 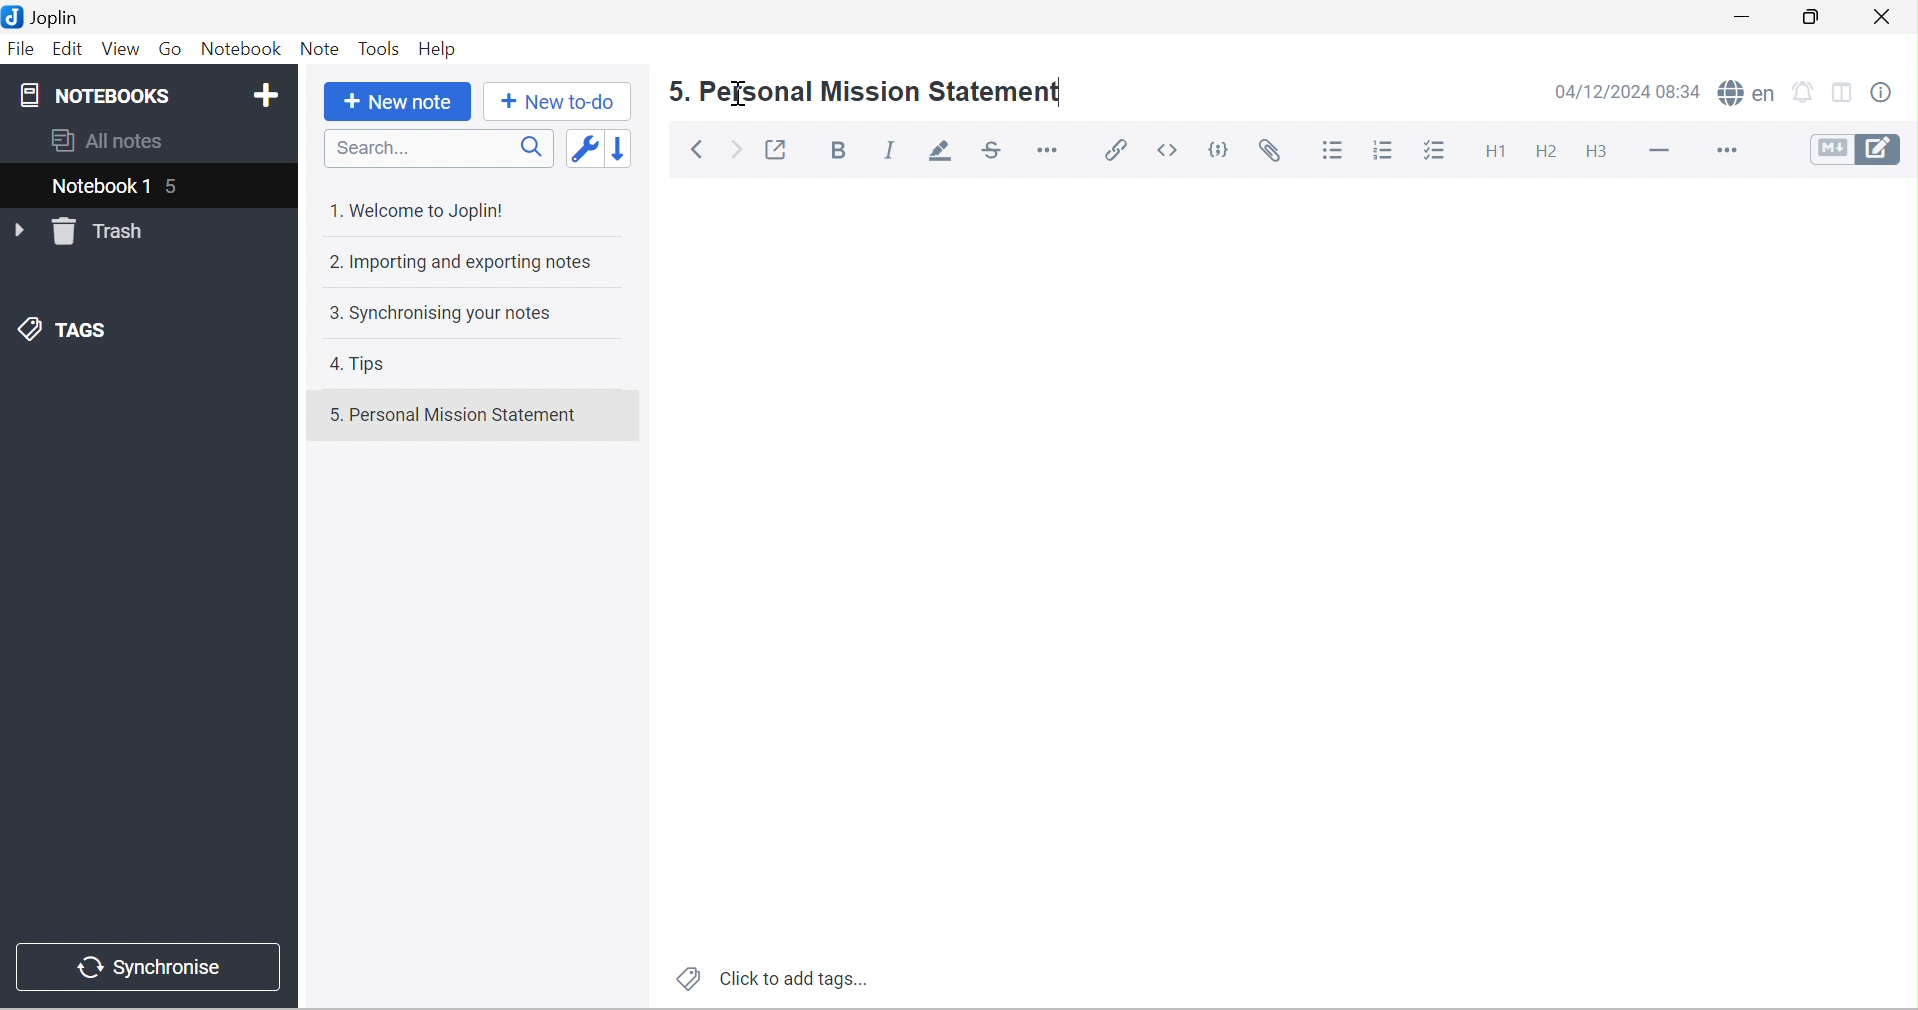 What do you see at coordinates (944, 152) in the screenshot?
I see `Highlight` at bounding box center [944, 152].